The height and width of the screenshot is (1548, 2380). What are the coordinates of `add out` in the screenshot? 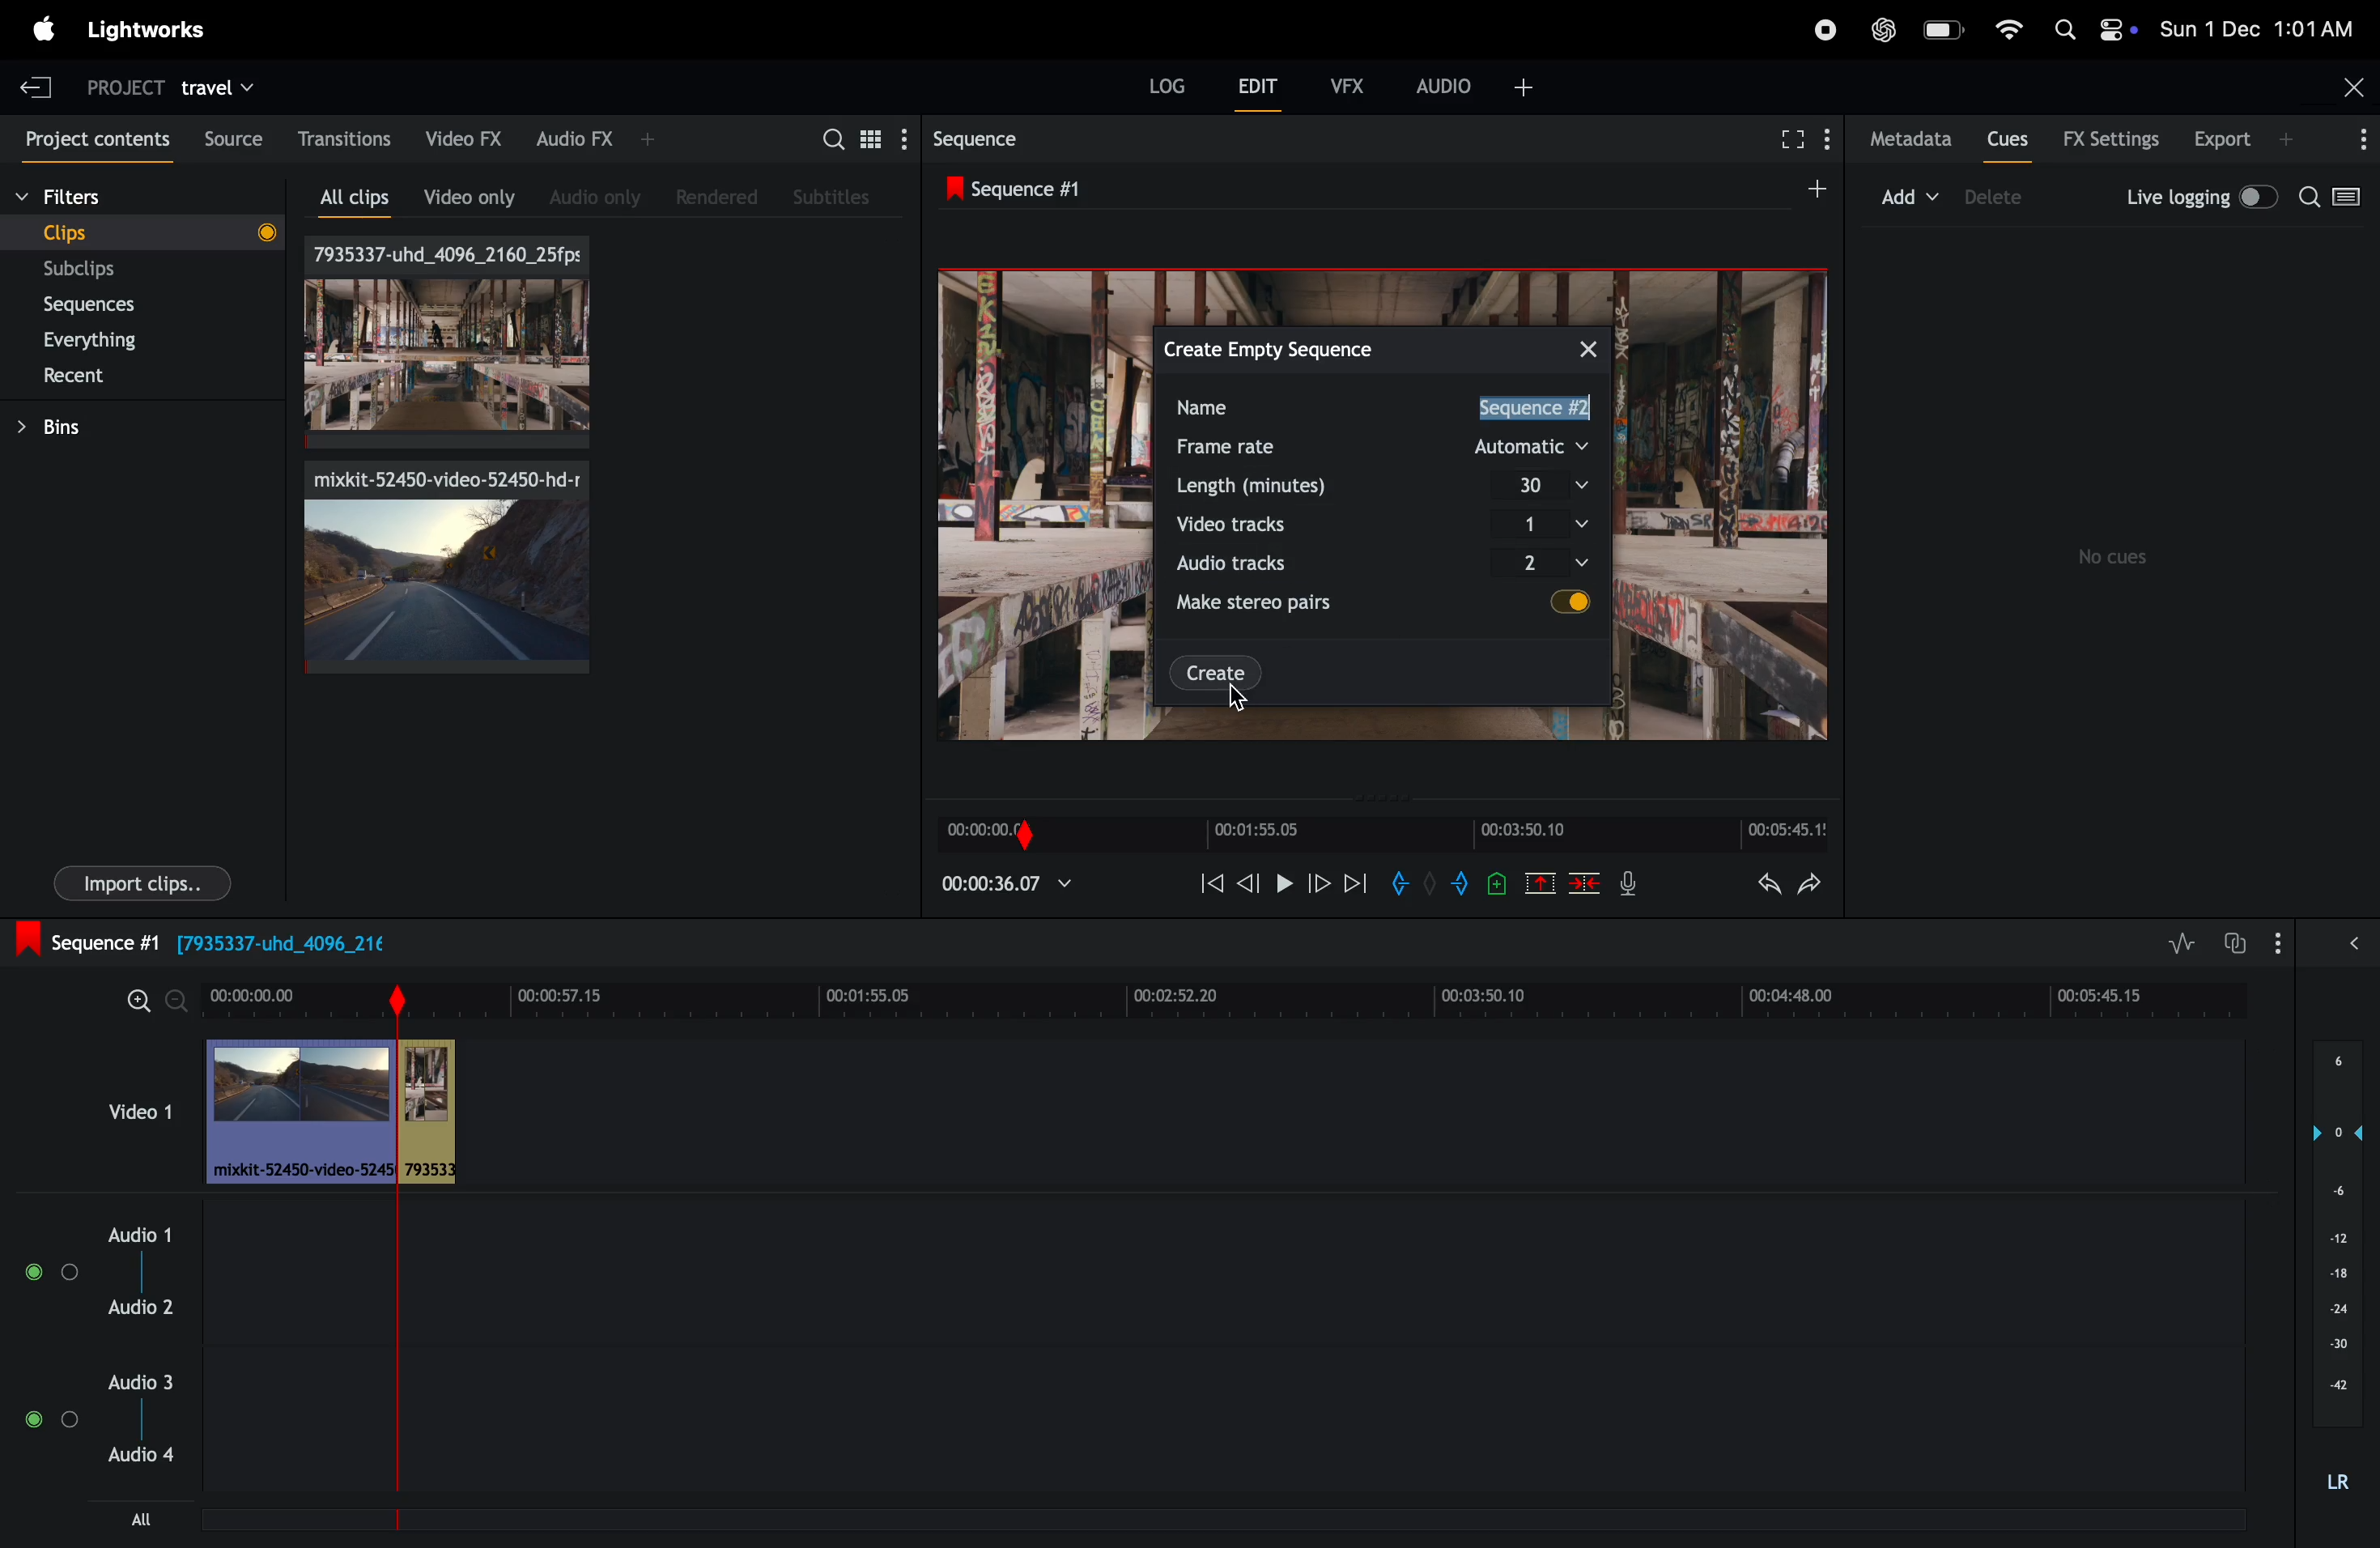 It's located at (1460, 882).